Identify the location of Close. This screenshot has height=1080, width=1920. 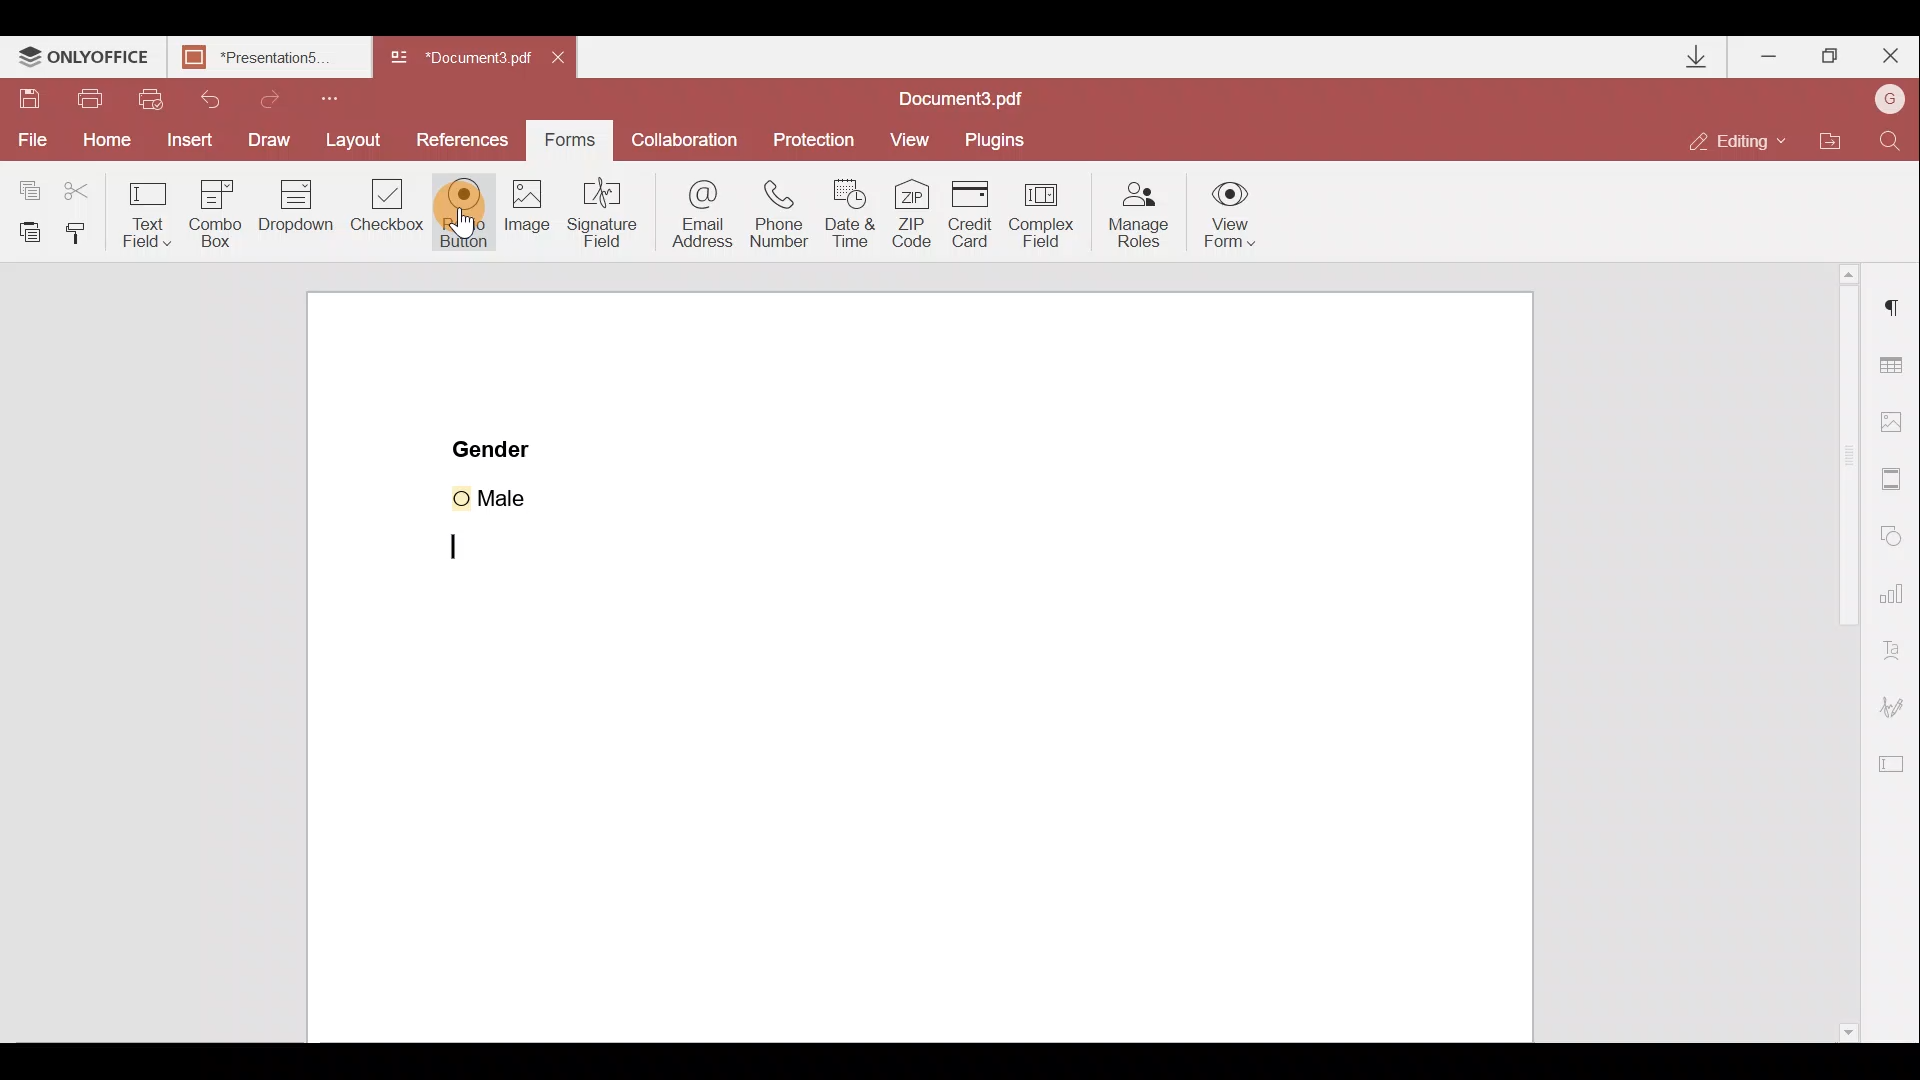
(1891, 57).